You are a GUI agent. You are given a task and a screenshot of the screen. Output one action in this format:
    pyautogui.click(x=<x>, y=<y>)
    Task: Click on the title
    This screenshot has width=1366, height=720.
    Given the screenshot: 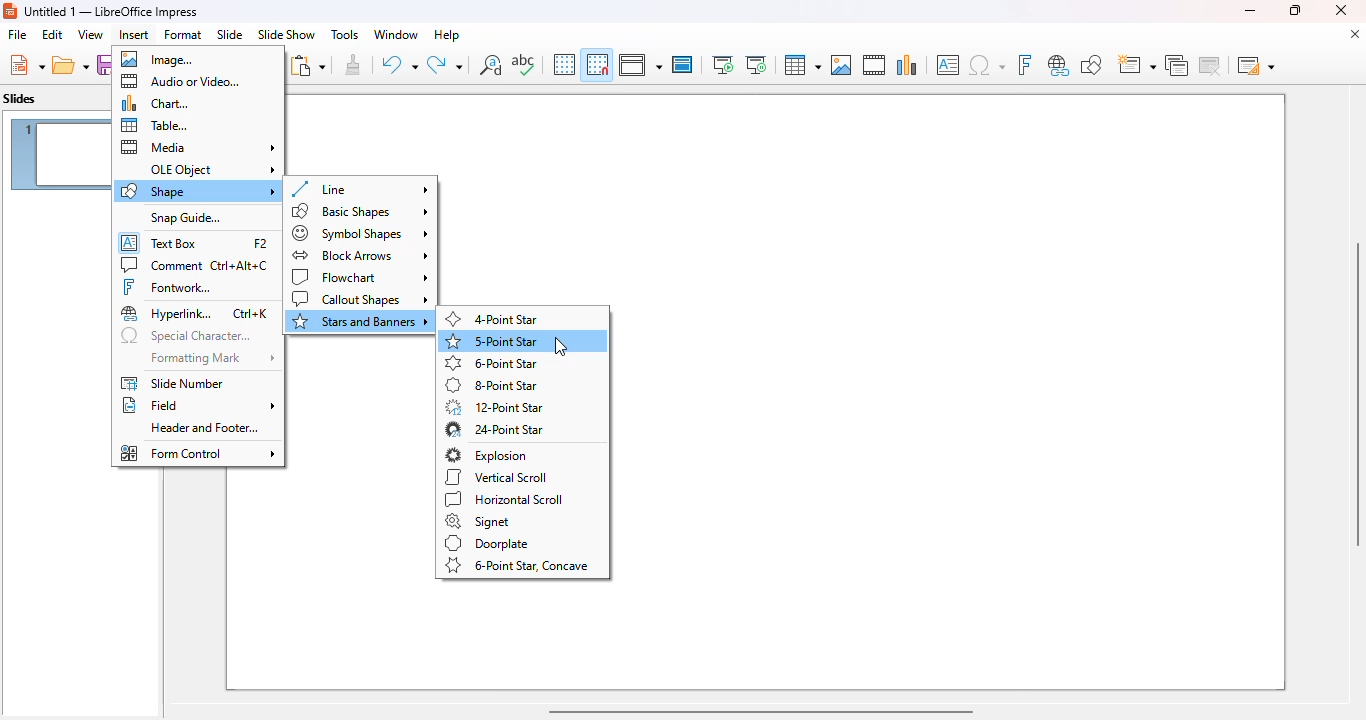 What is the action you would take?
    pyautogui.click(x=112, y=11)
    